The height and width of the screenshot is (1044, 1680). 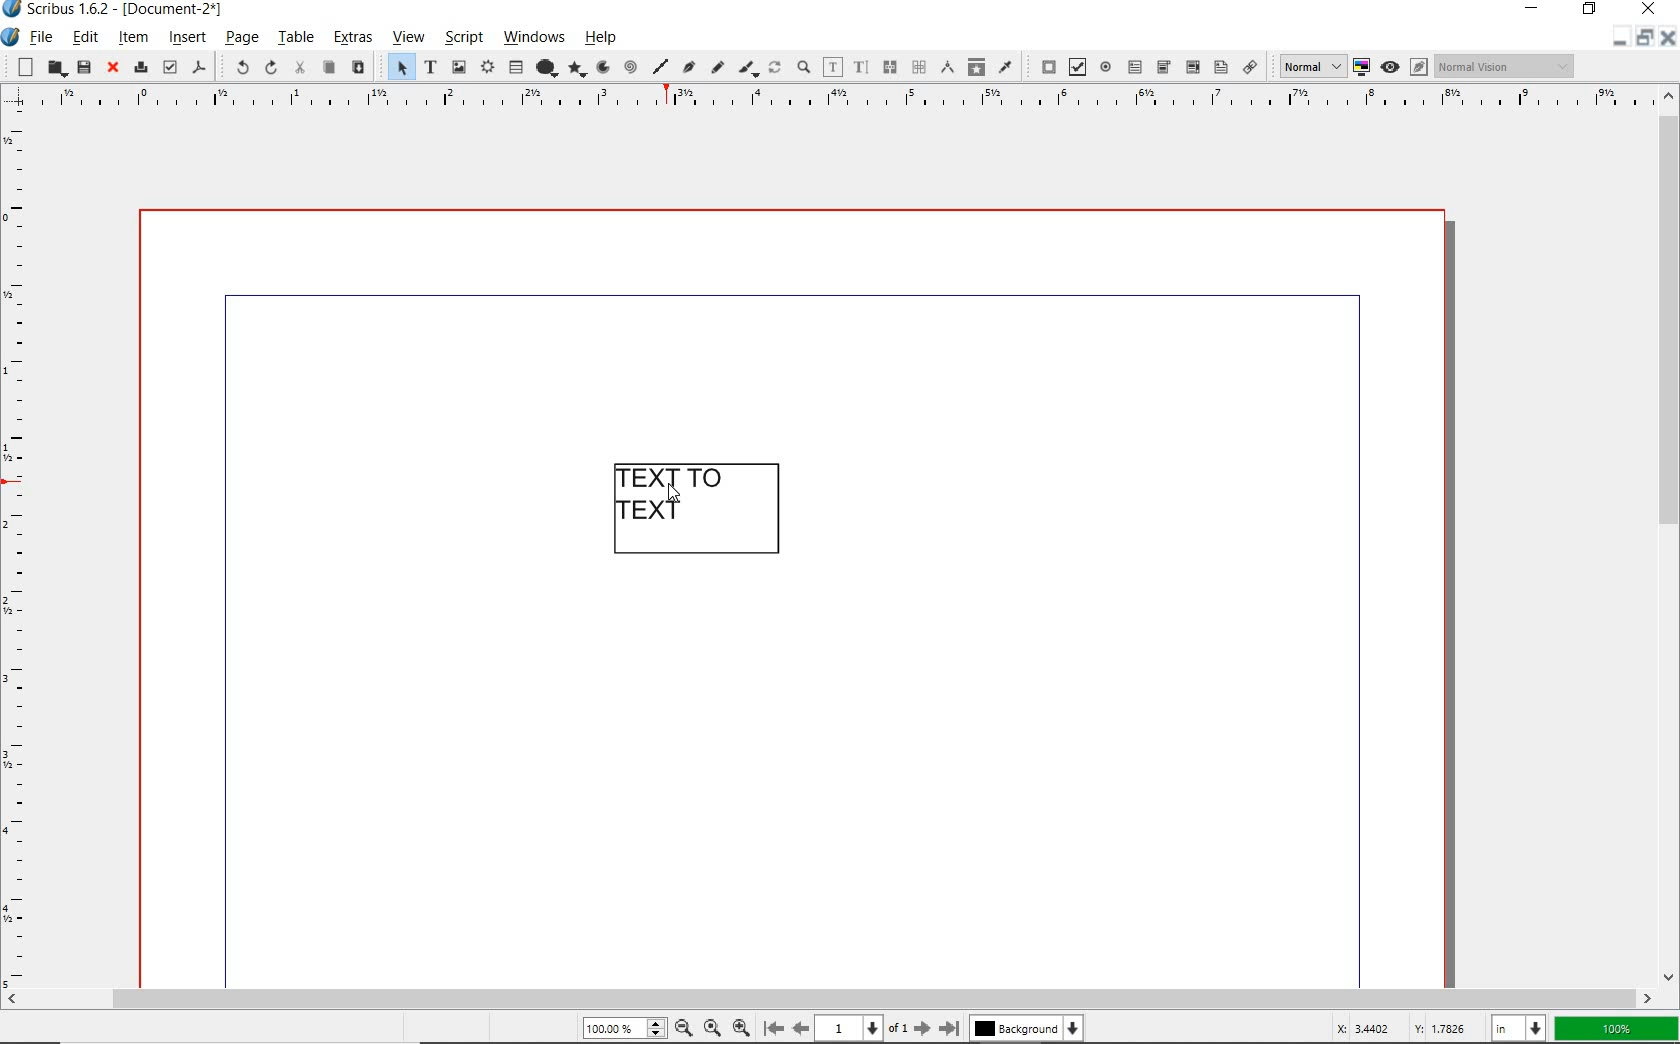 I want to click on select image preview quality, so click(x=1309, y=65).